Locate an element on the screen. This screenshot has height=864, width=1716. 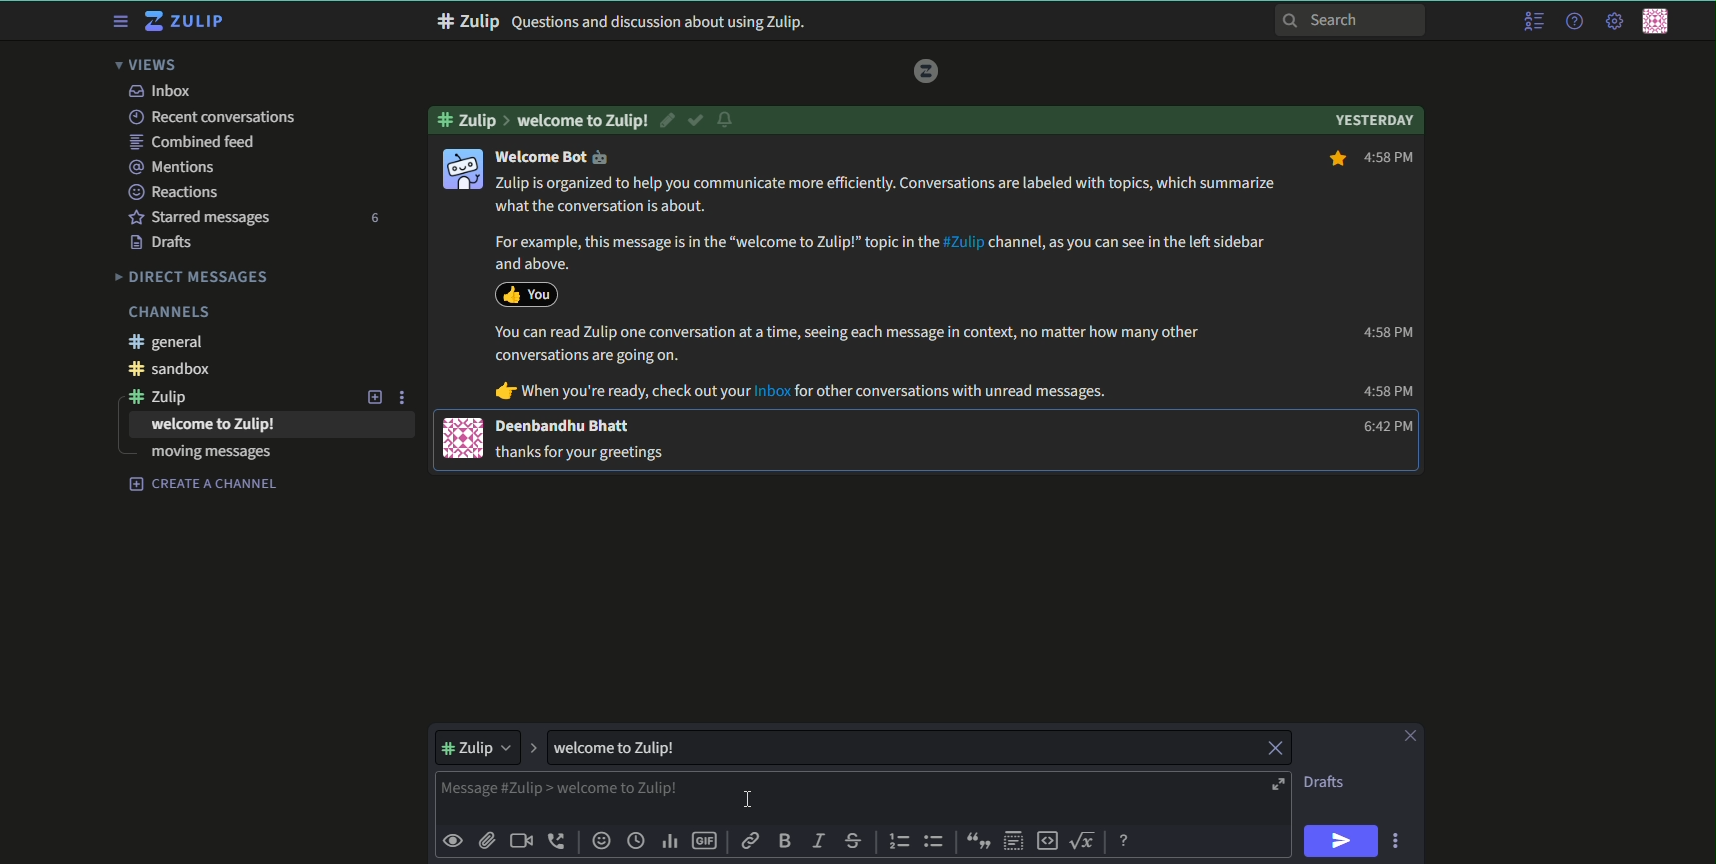
quote is located at coordinates (975, 841).